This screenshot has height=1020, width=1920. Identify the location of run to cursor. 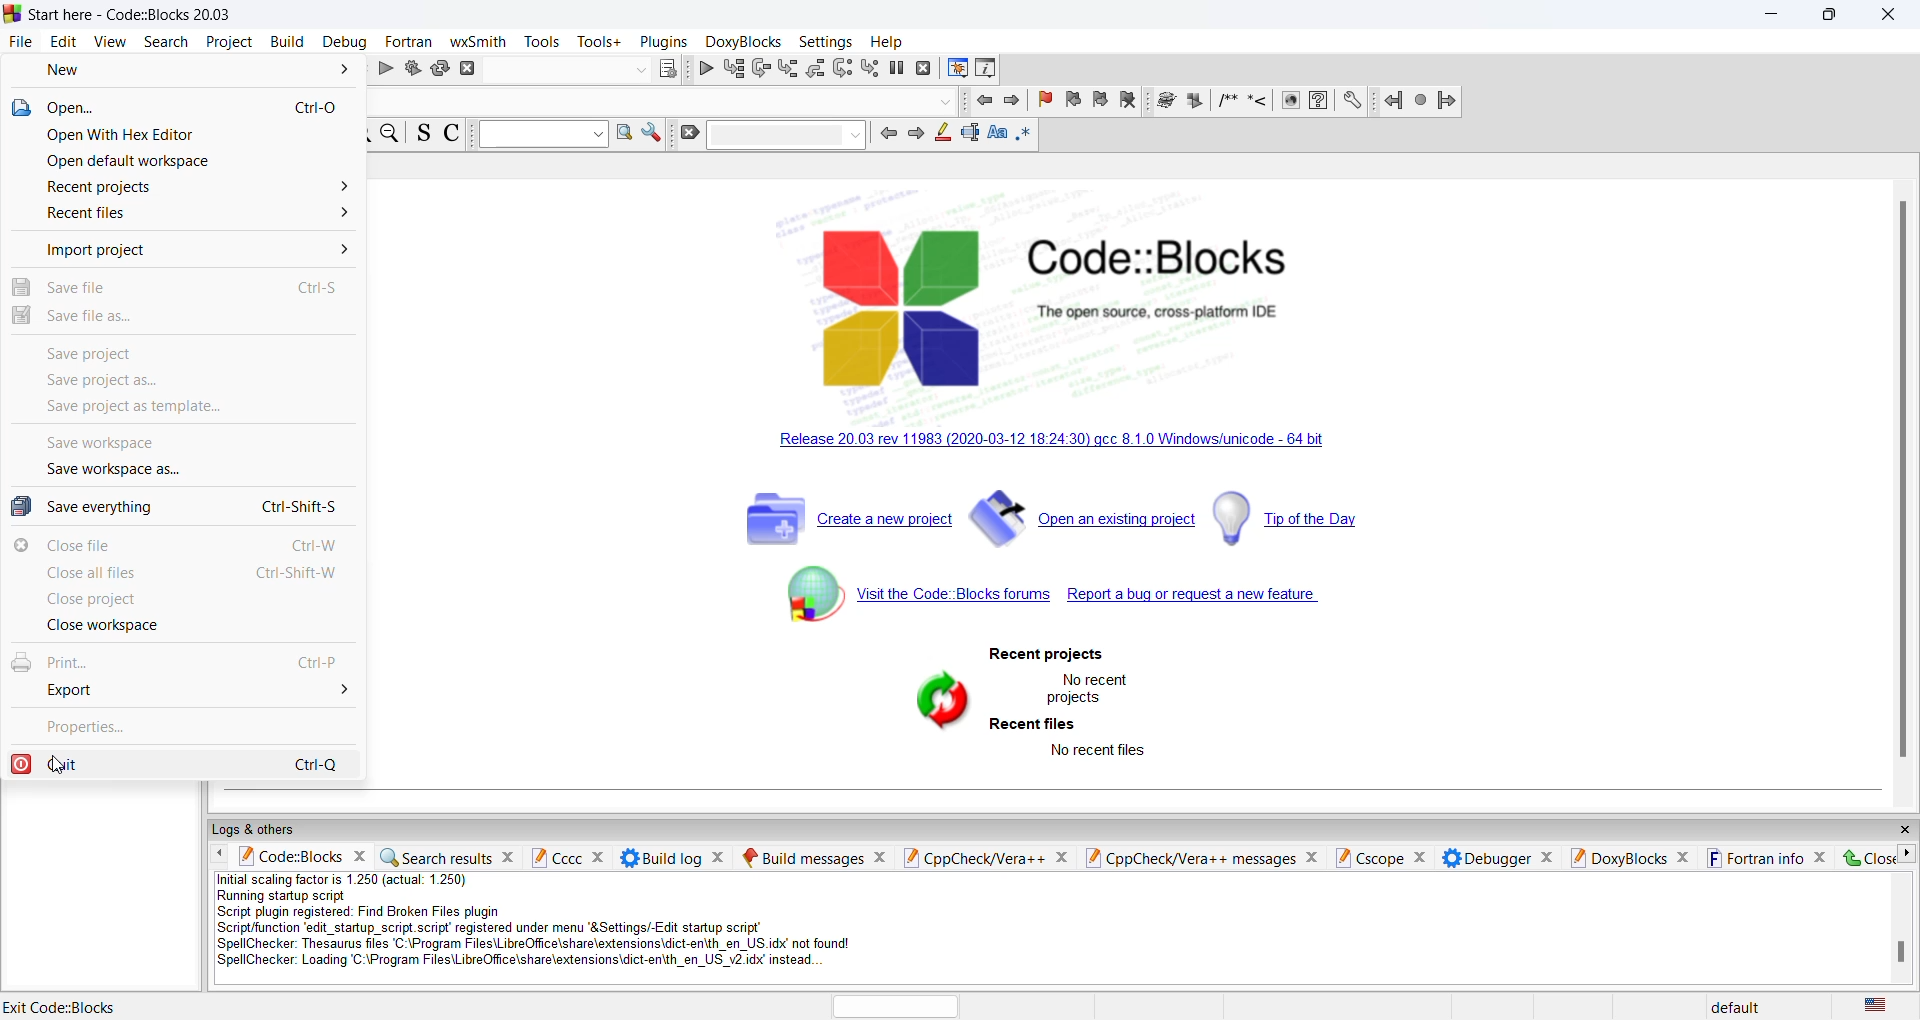
(733, 68).